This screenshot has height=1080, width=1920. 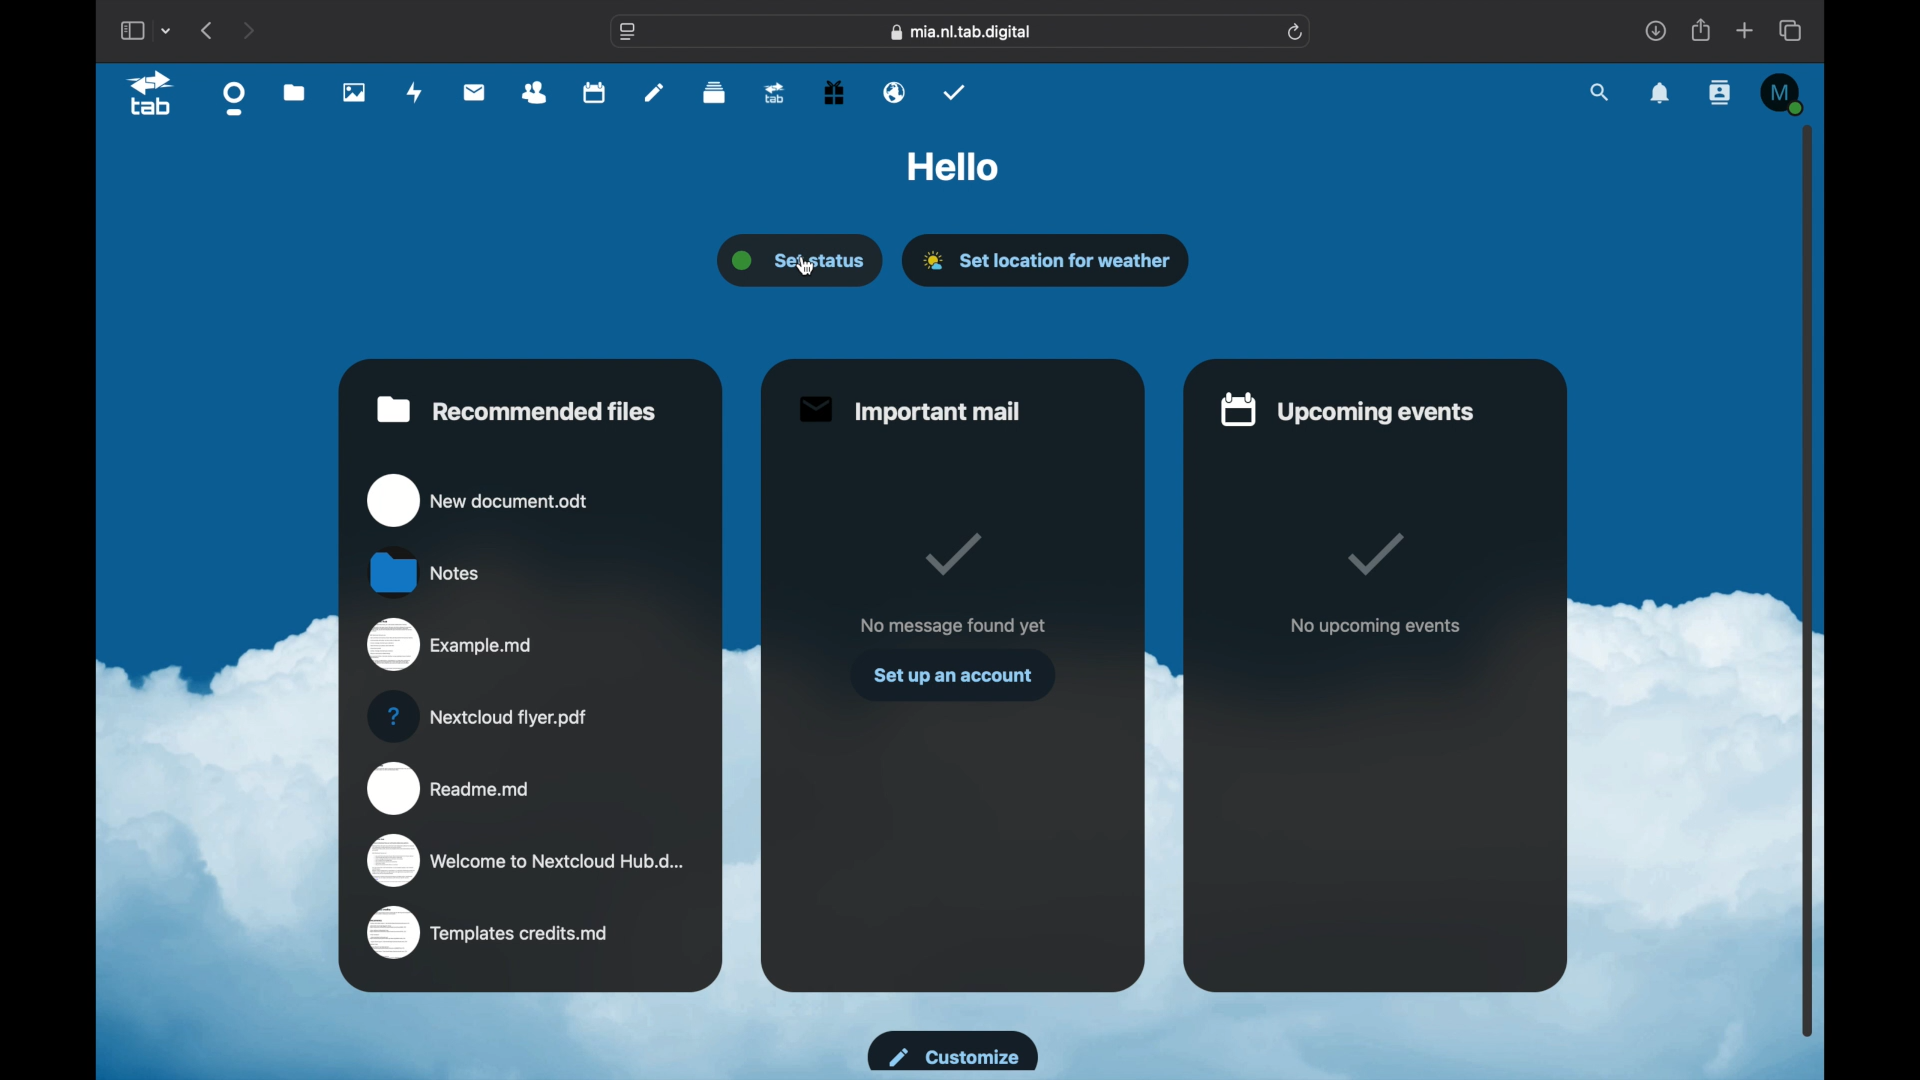 What do you see at coordinates (1372, 553) in the screenshot?
I see `tick mark` at bounding box center [1372, 553].